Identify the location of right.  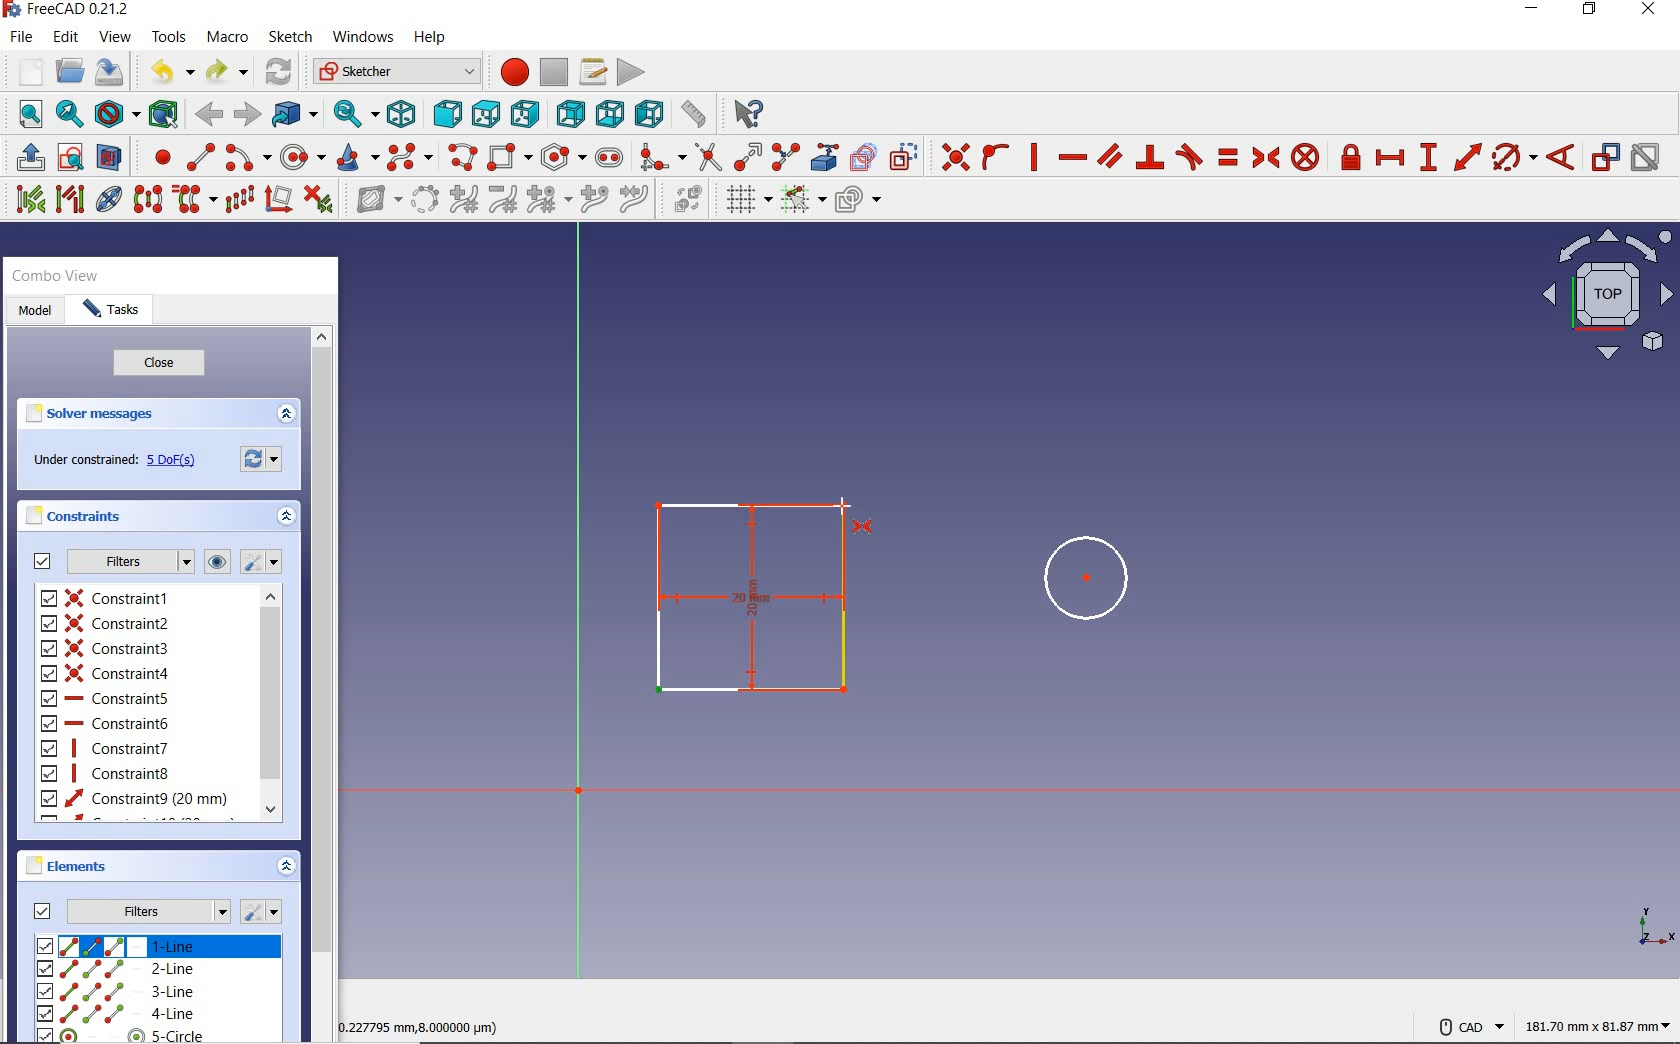
(526, 113).